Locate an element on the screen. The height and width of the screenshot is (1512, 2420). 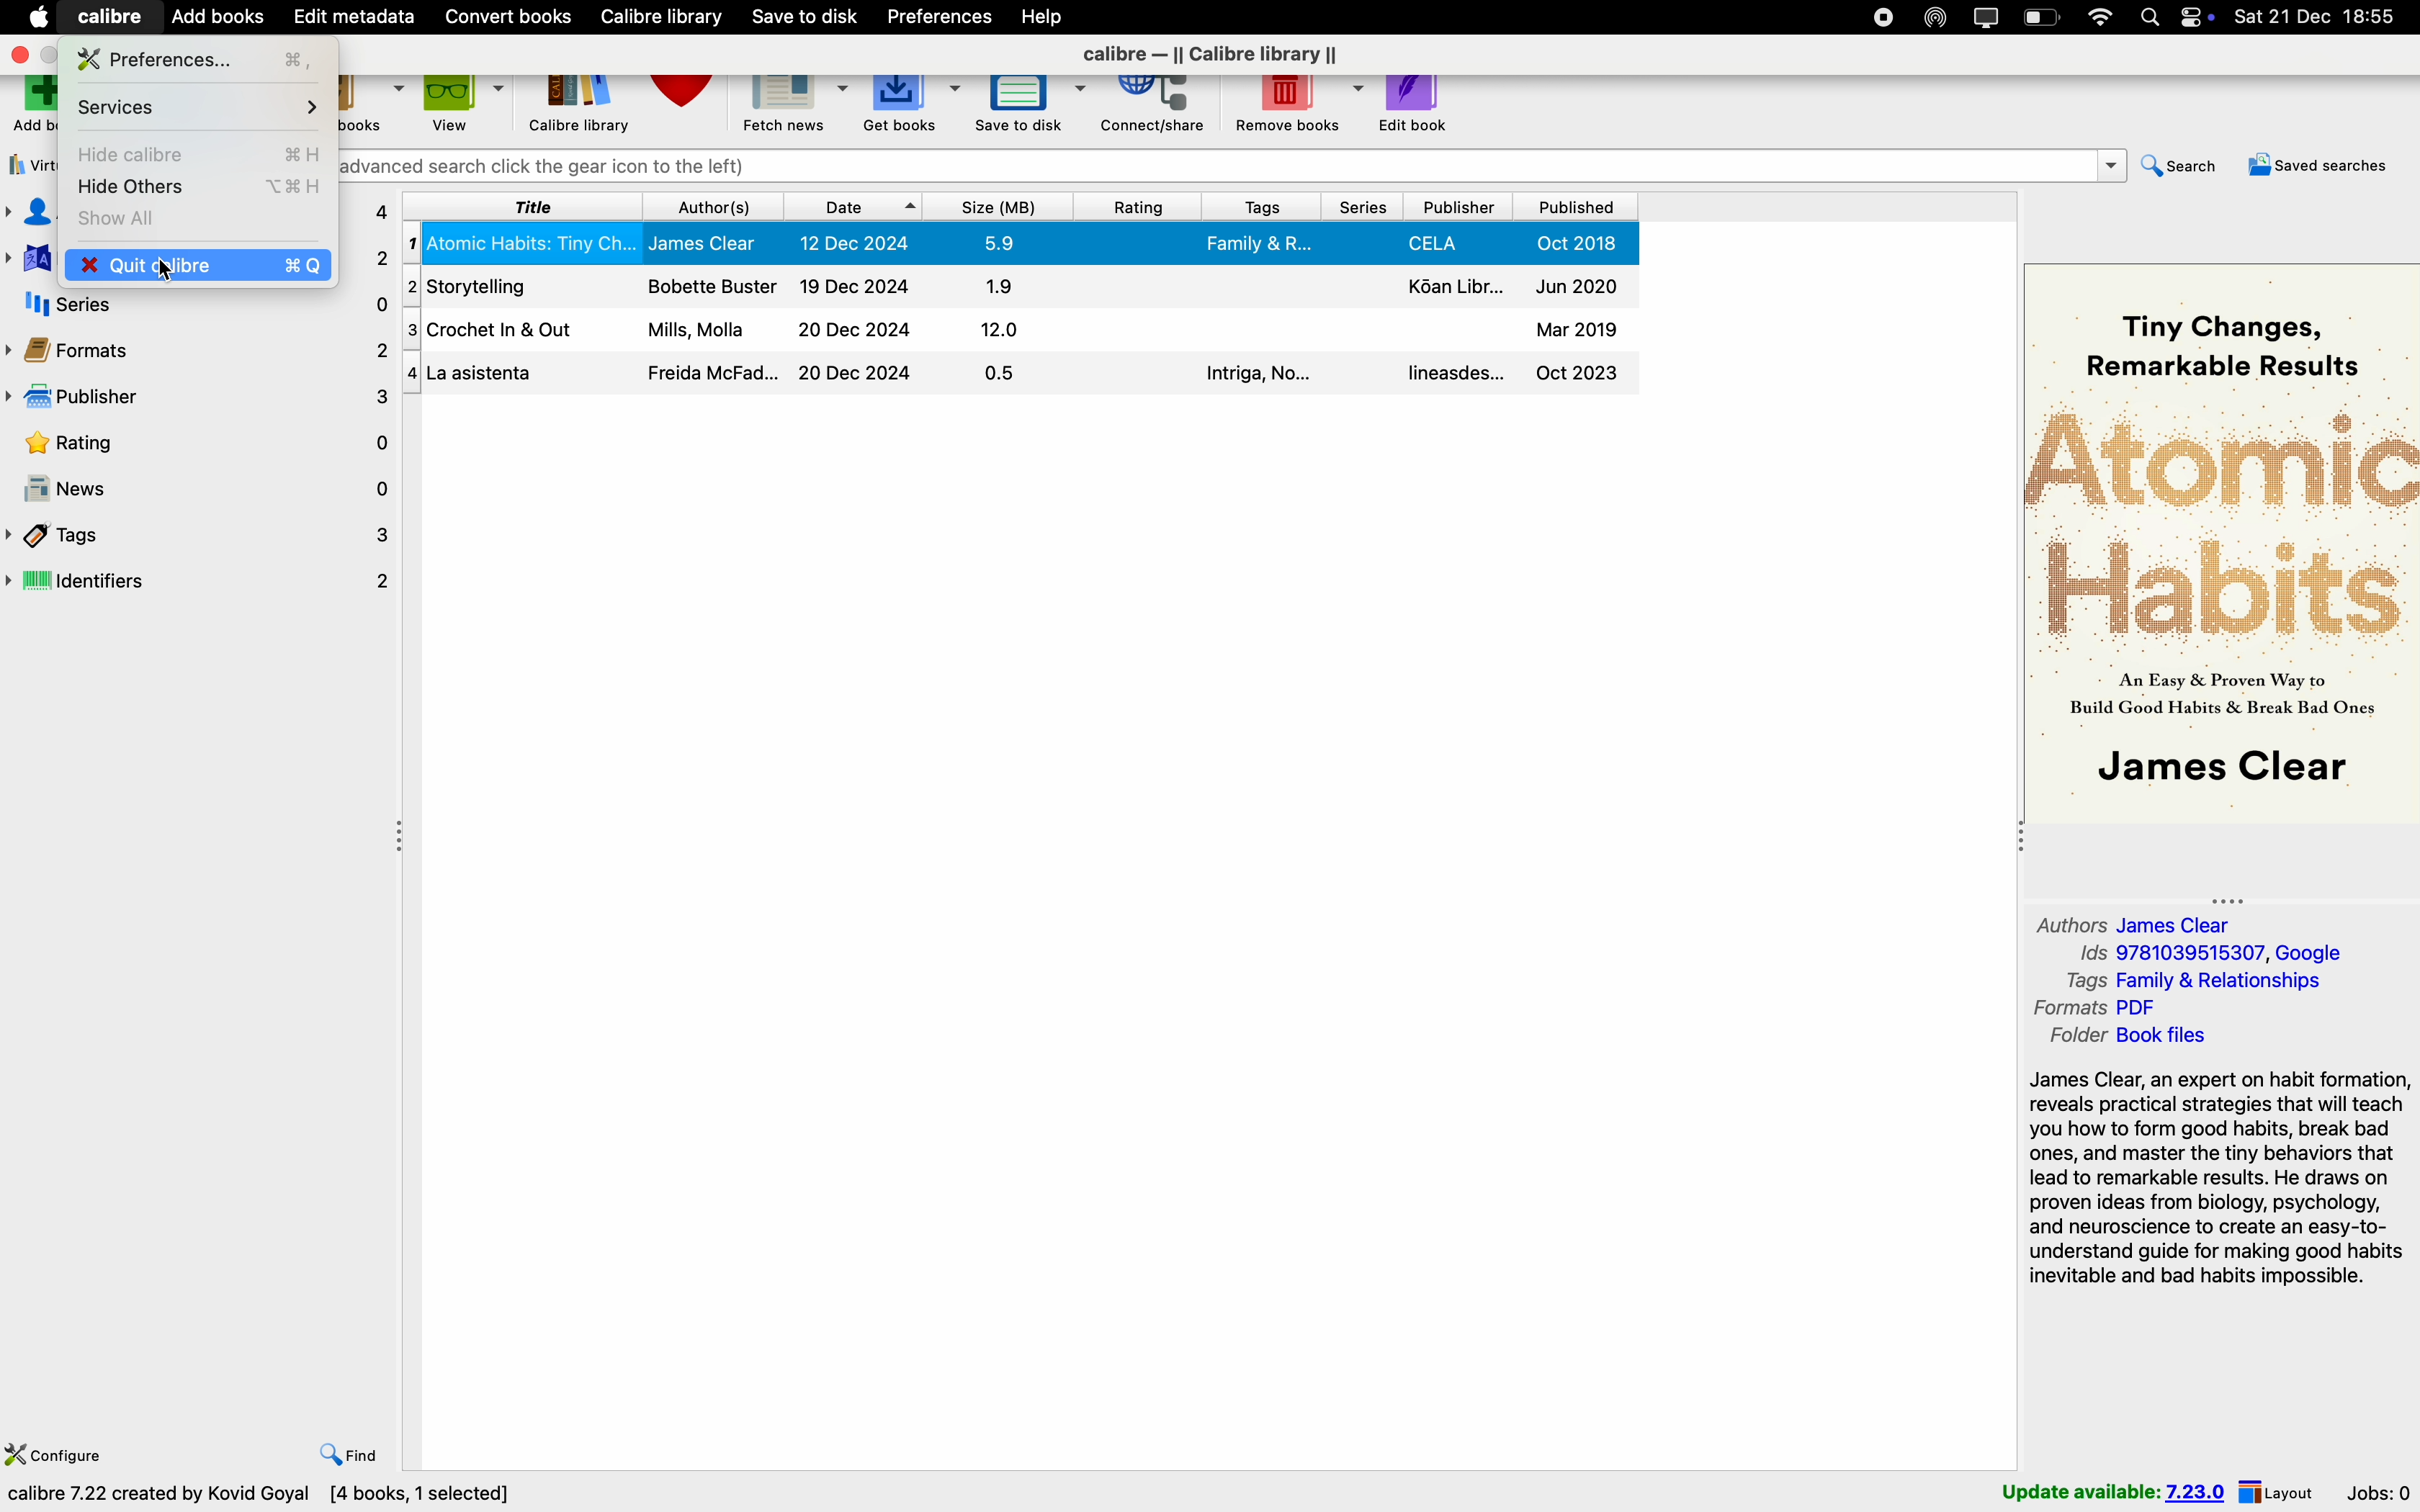
battery is located at coordinates (2042, 18).